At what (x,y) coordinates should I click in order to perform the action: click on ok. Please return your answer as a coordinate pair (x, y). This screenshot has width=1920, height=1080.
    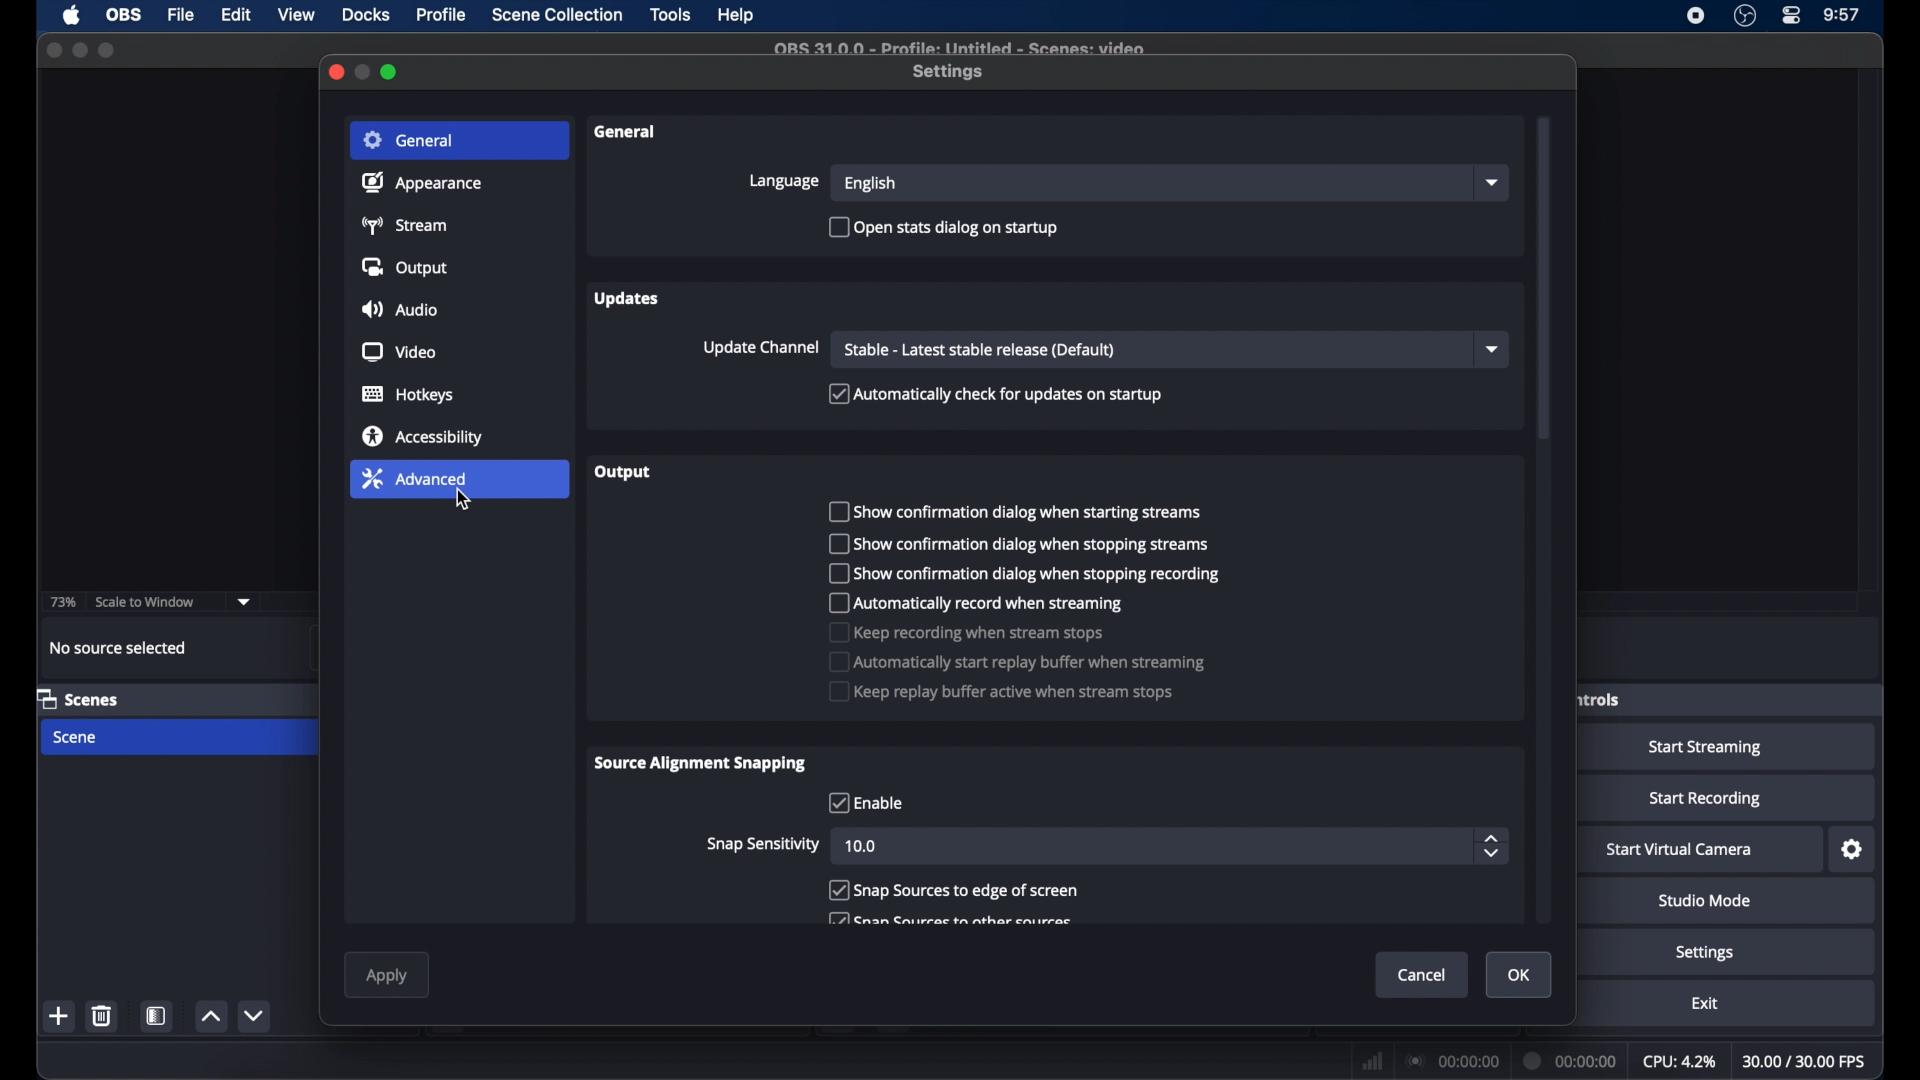
    Looking at the image, I should click on (1520, 976).